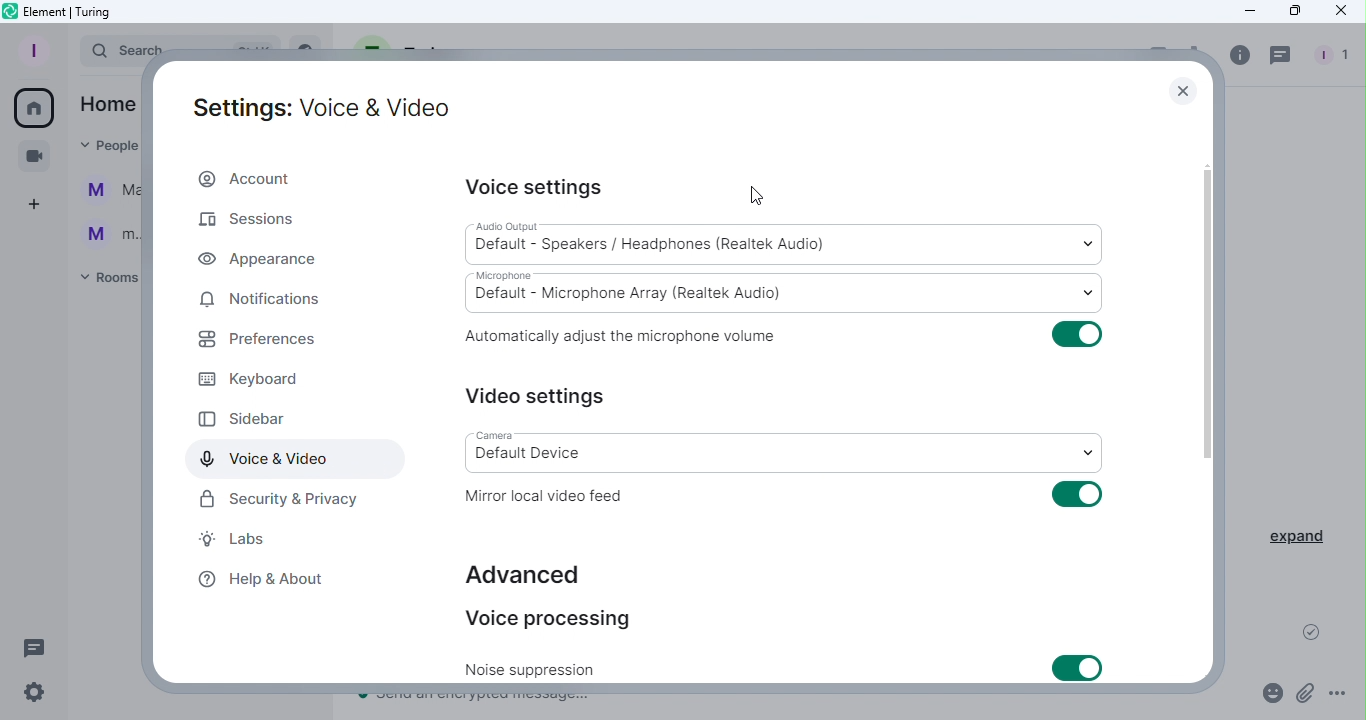 Image resolution: width=1366 pixels, height=720 pixels. I want to click on Maximize, so click(1288, 12).